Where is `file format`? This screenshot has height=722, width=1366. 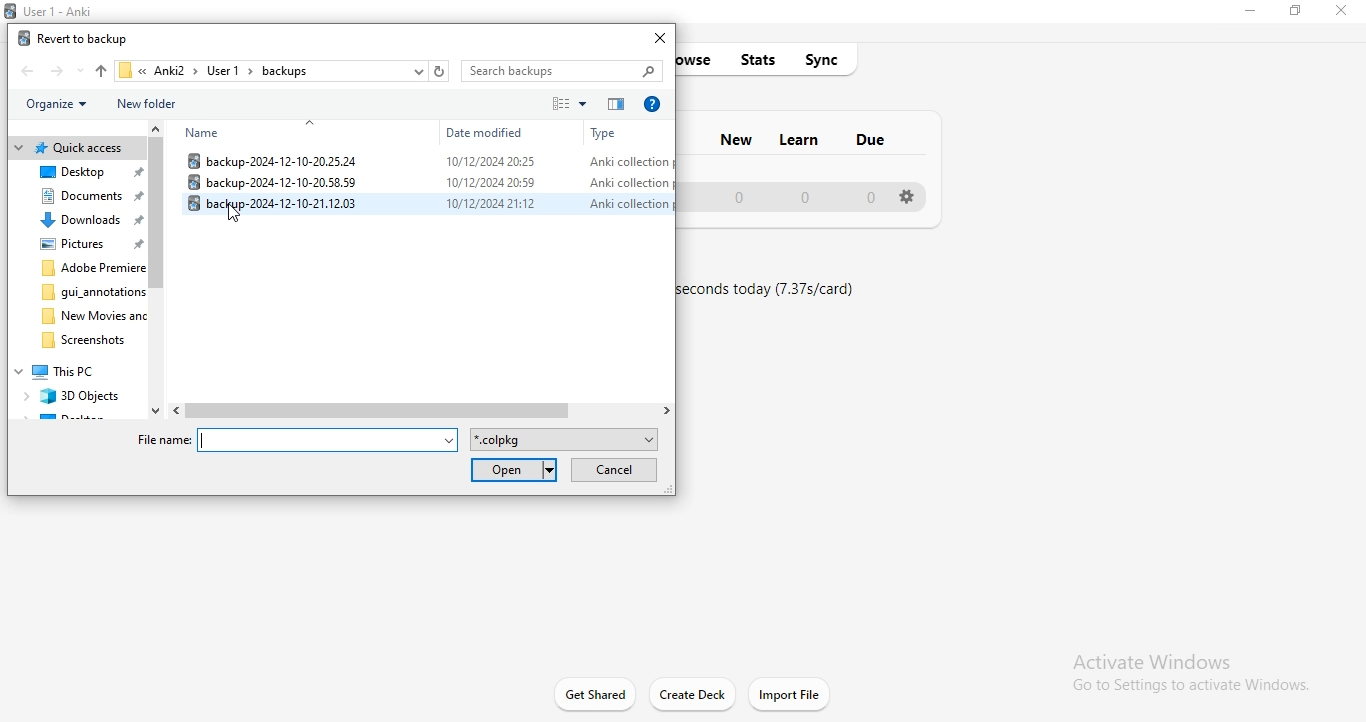
file format is located at coordinates (566, 441).